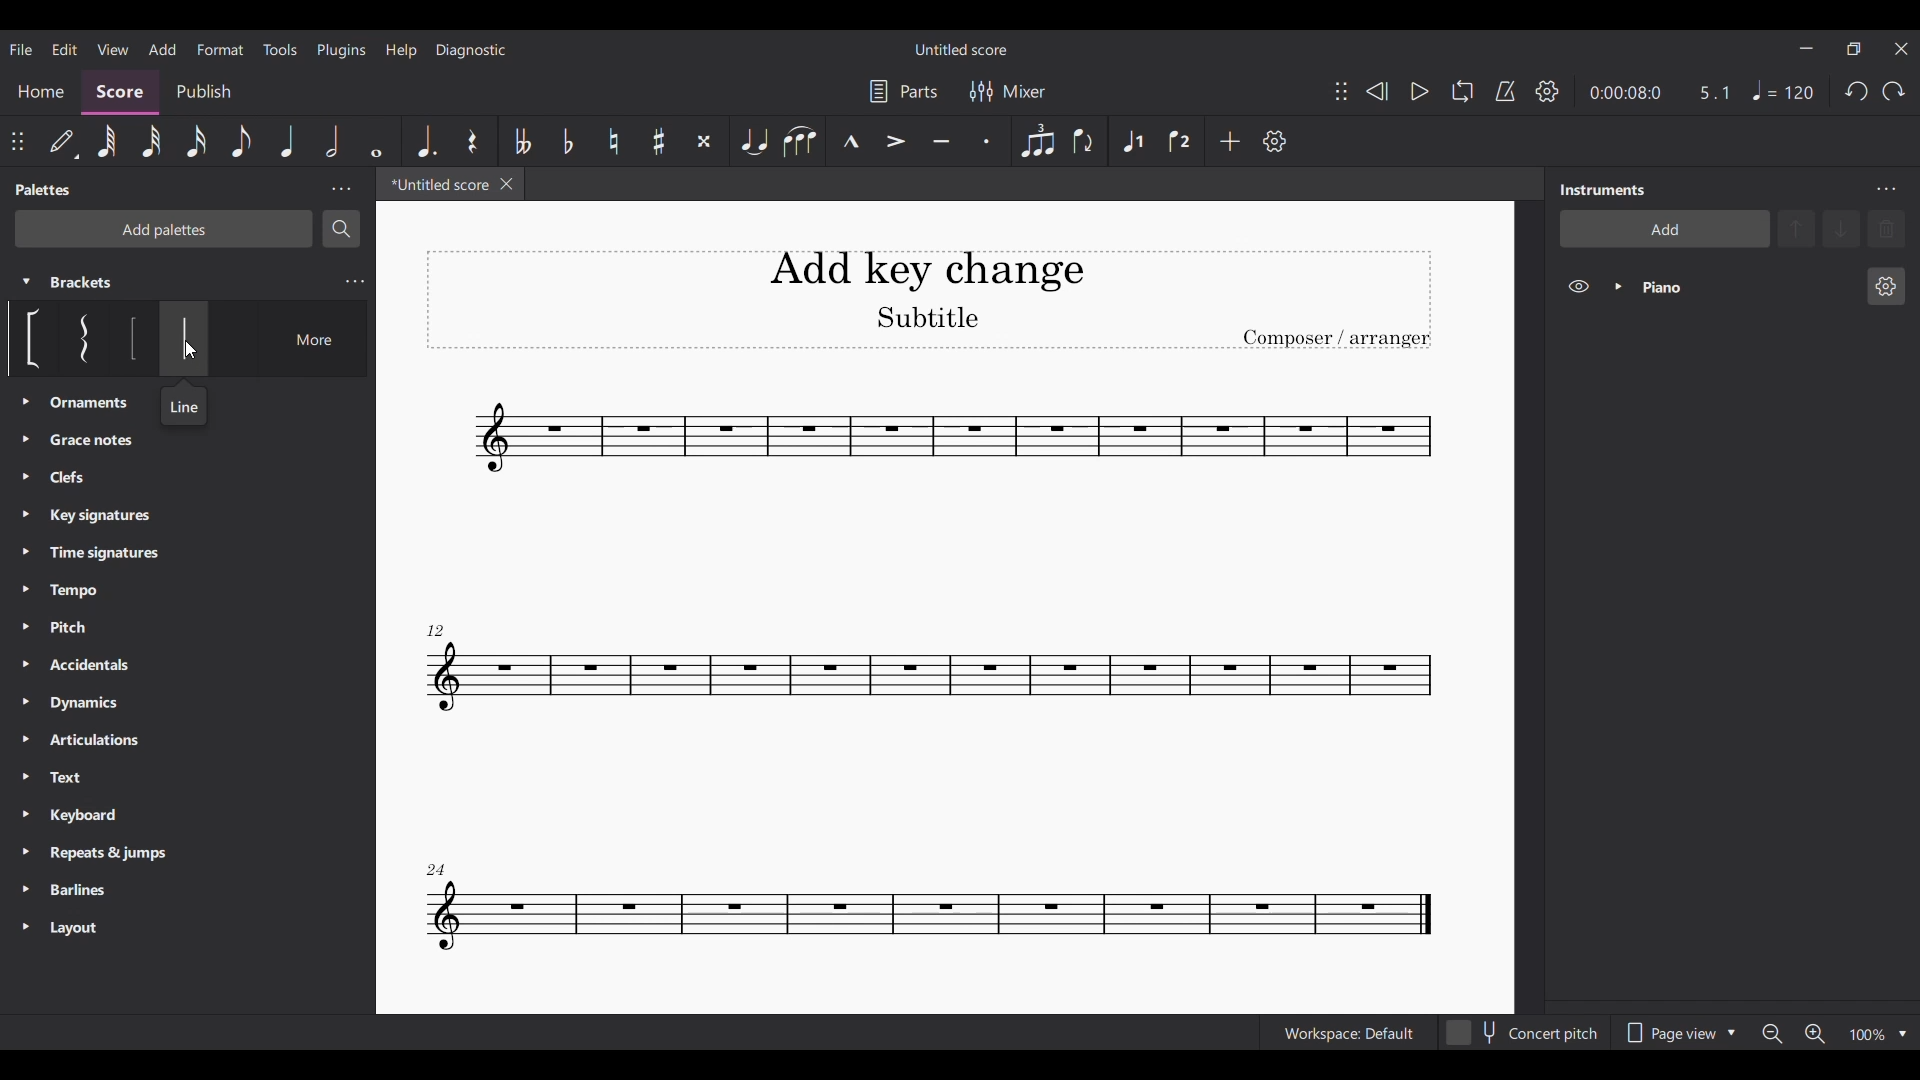  What do you see at coordinates (114, 49) in the screenshot?
I see `View menu` at bounding box center [114, 49].